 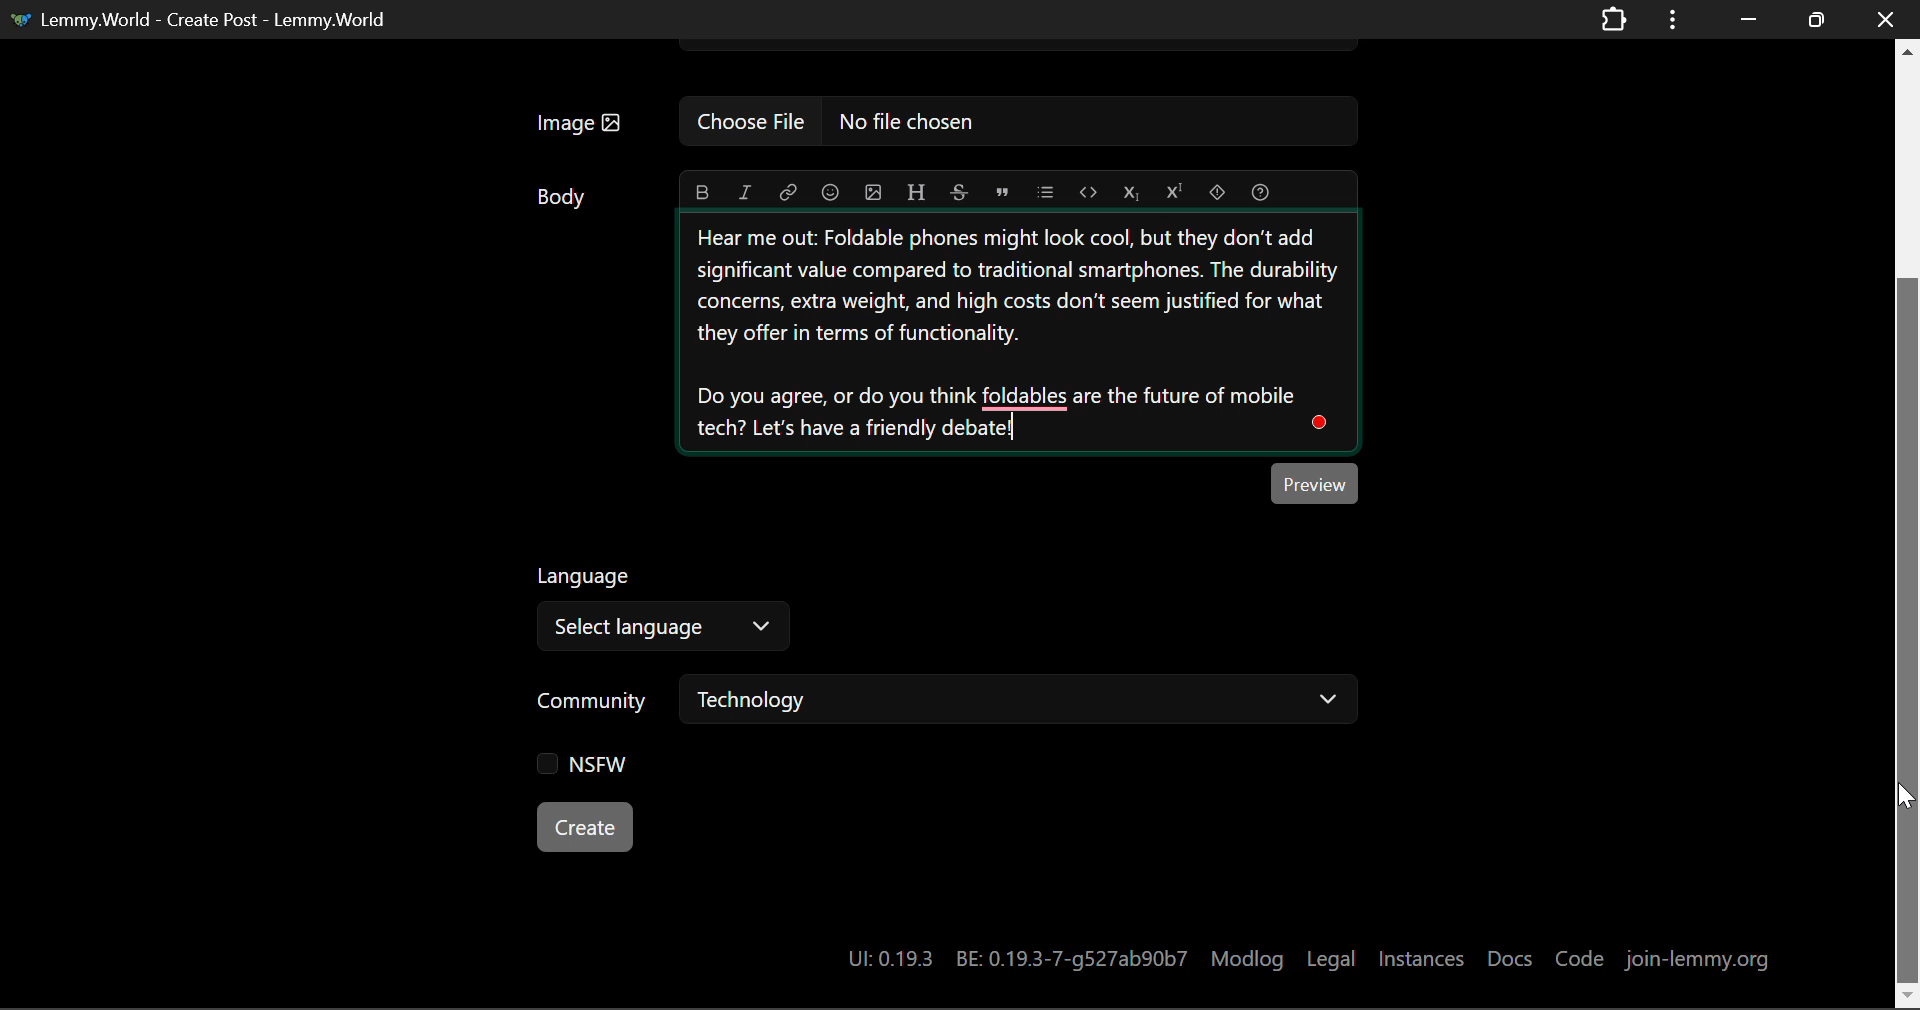 What do you see at coordinates (1176, 193) in the screenshot?
I see `superscript` at bounding box center [1176, 193].